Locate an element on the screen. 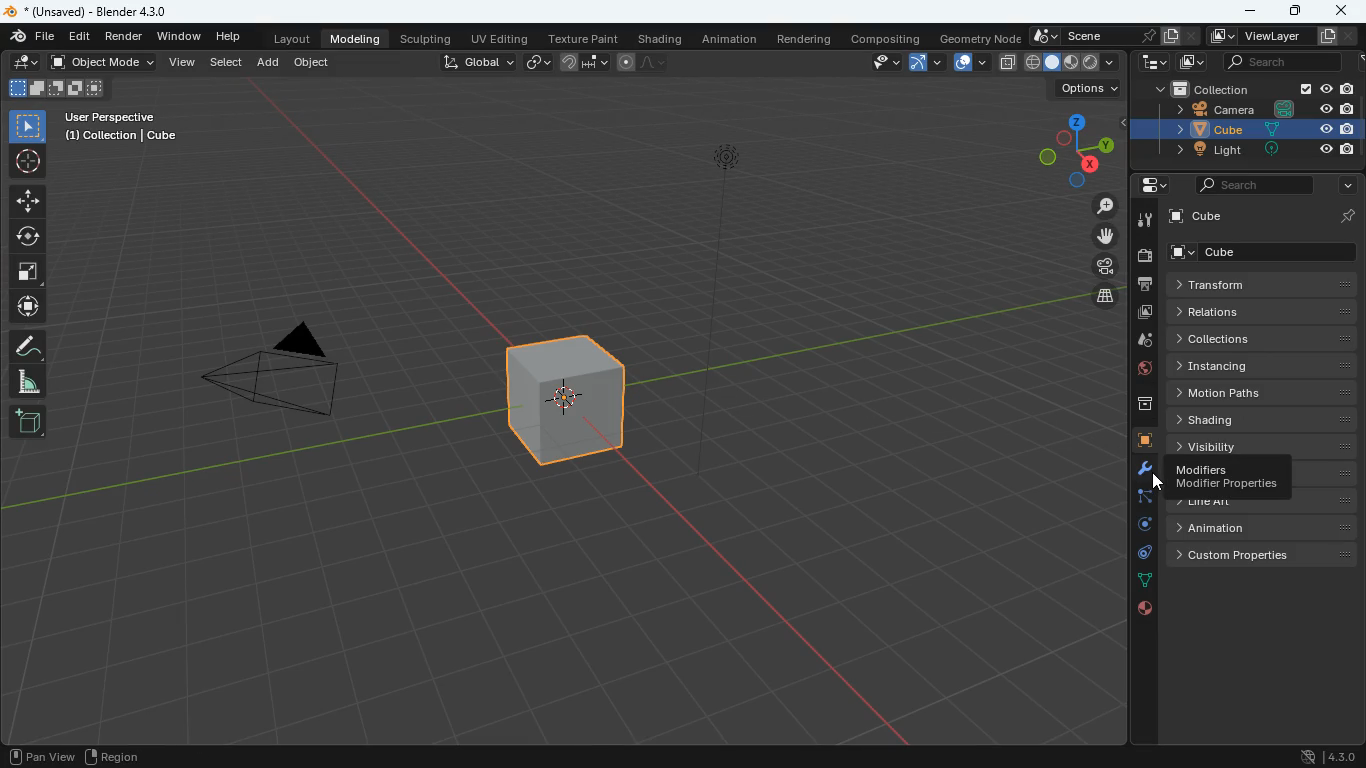  move is located at coordinates (28, 200).